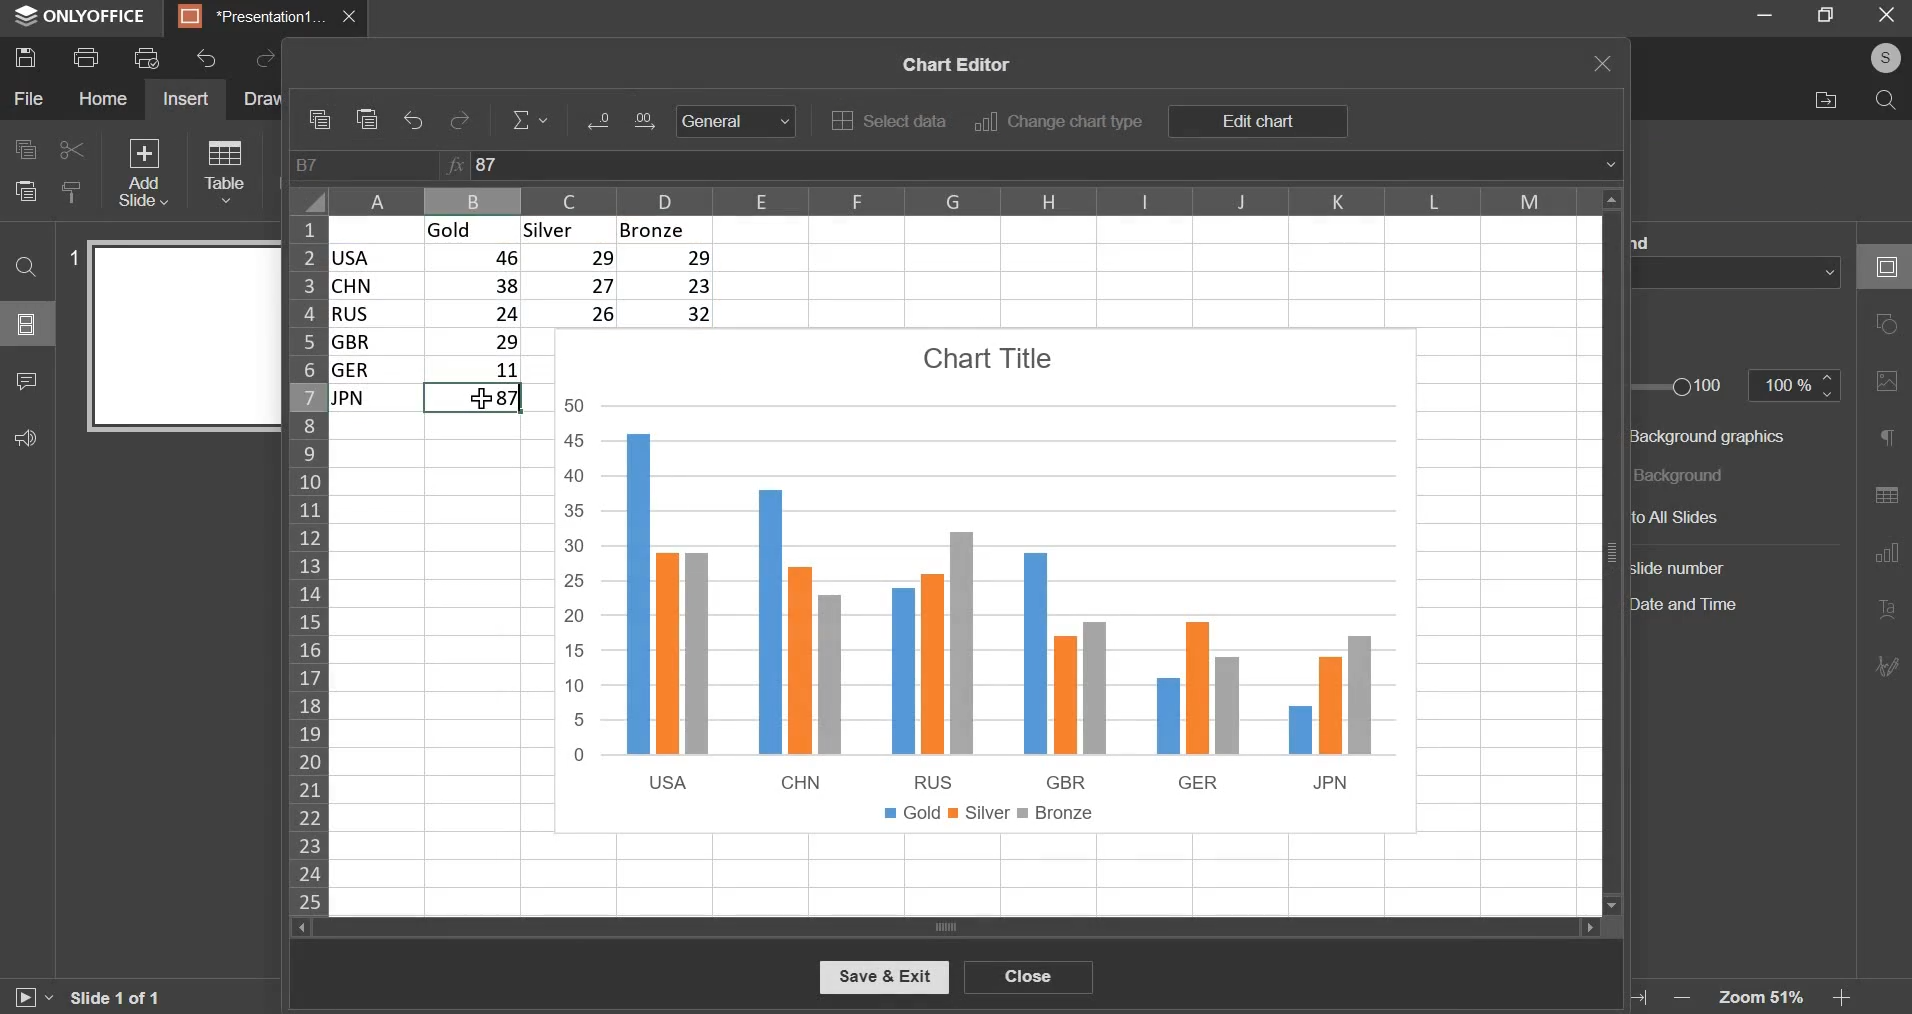 The image size is (1912, 1014). What do you see at coordinates (68, 150) in the screenshot?
I see `cut` at bounding box center [68, 150].